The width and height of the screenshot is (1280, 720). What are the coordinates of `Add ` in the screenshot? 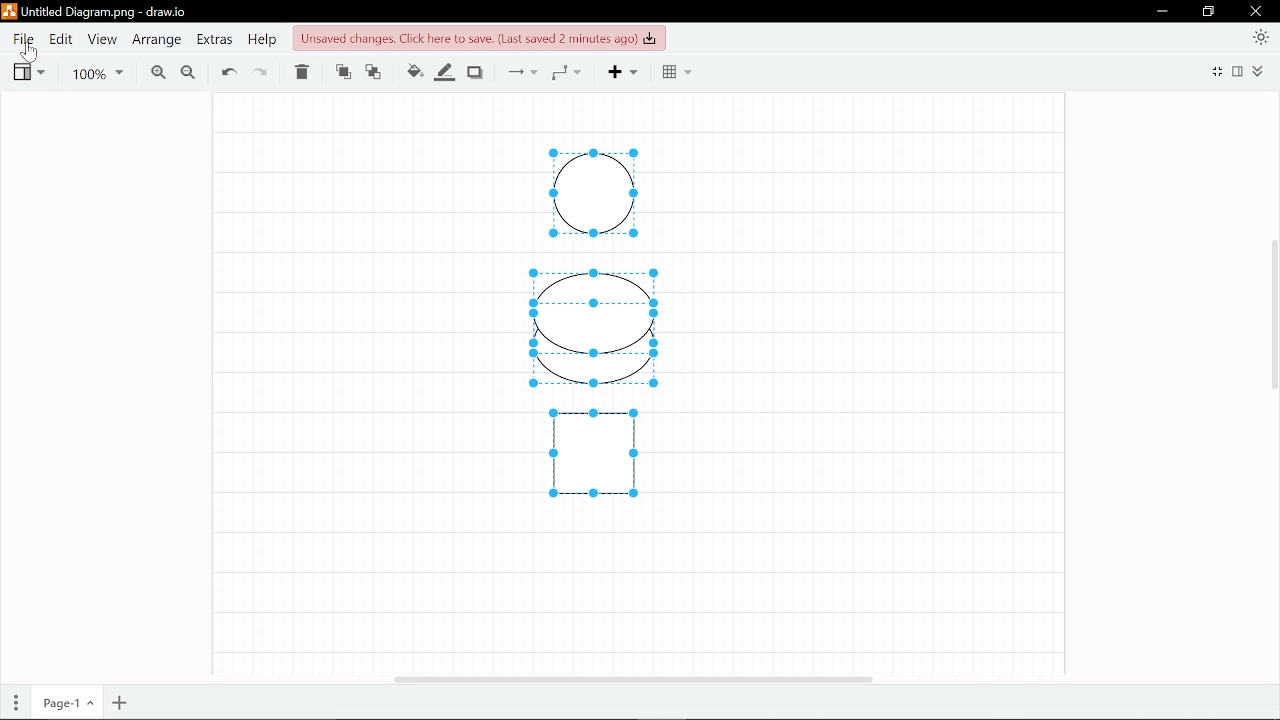 It's located at (618, 72).